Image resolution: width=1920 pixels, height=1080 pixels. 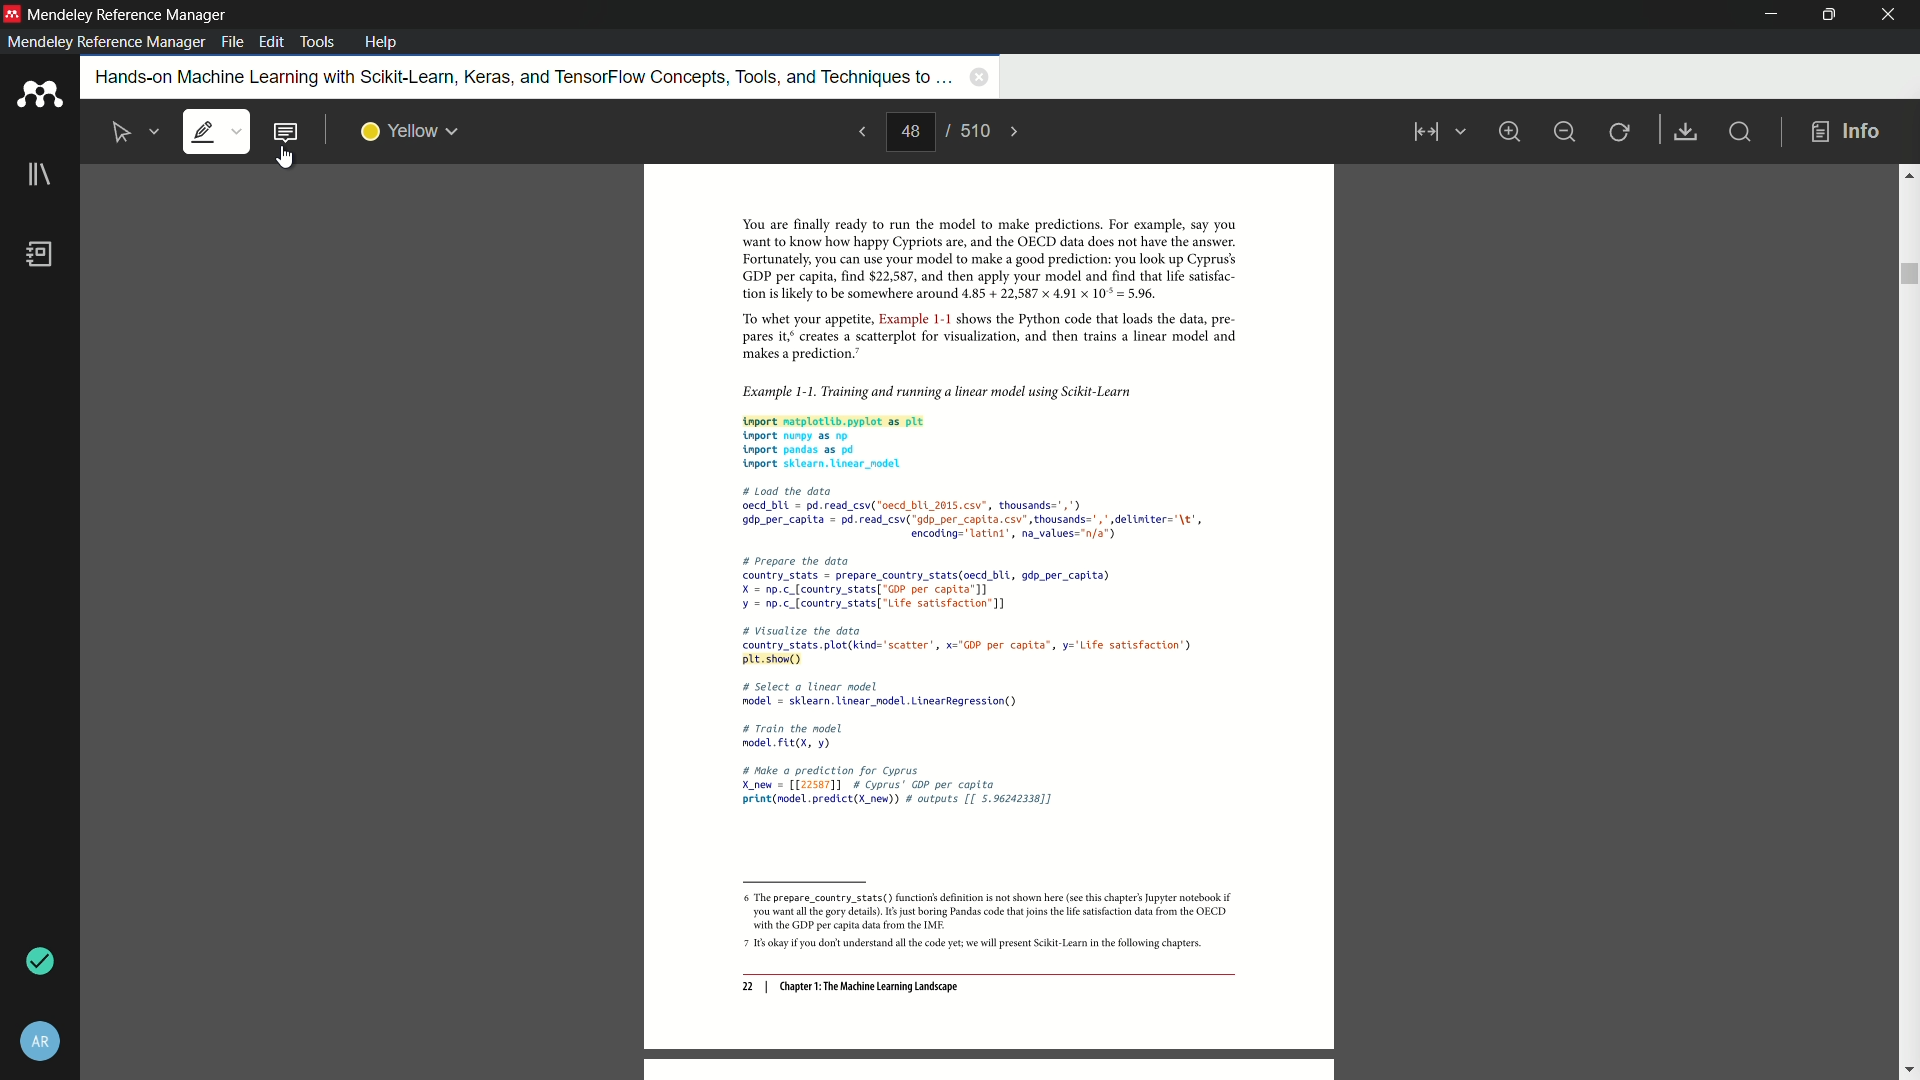 I want to click on view mode, so click(x=1436, y=132).